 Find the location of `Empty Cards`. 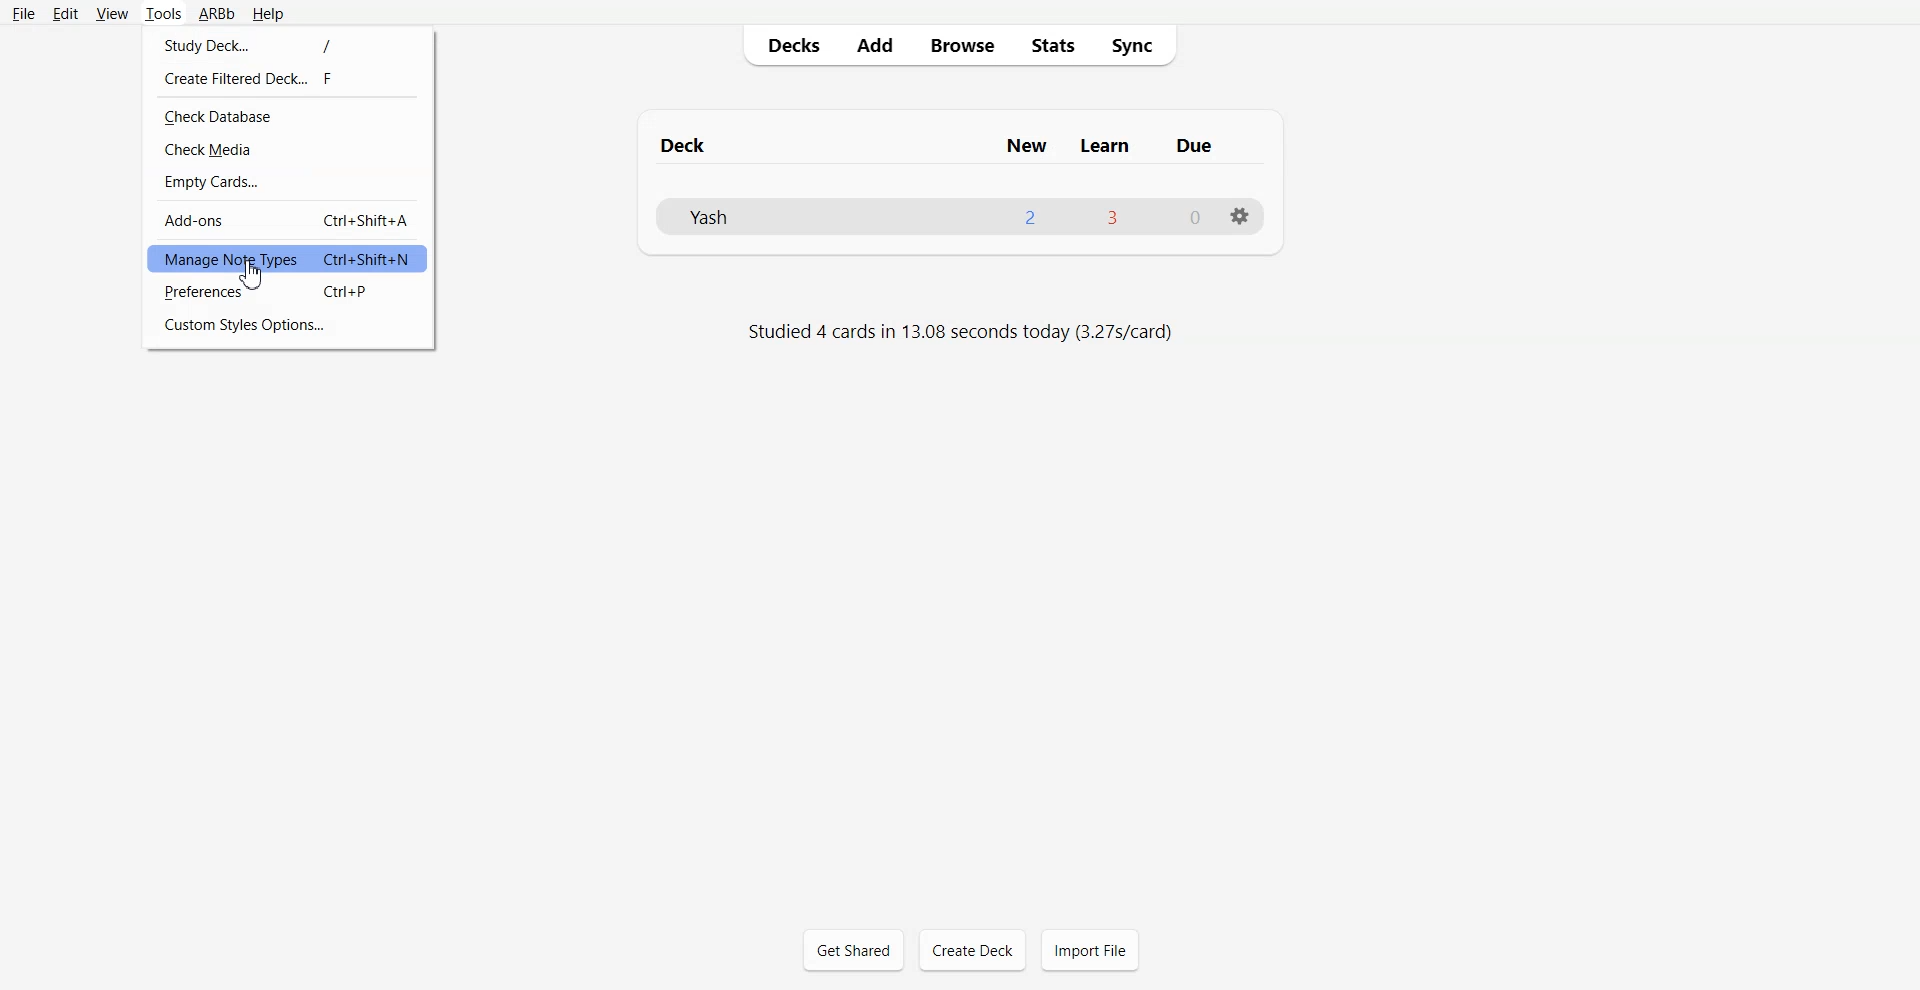

Empty Cards is located at coordinates (289, 181).